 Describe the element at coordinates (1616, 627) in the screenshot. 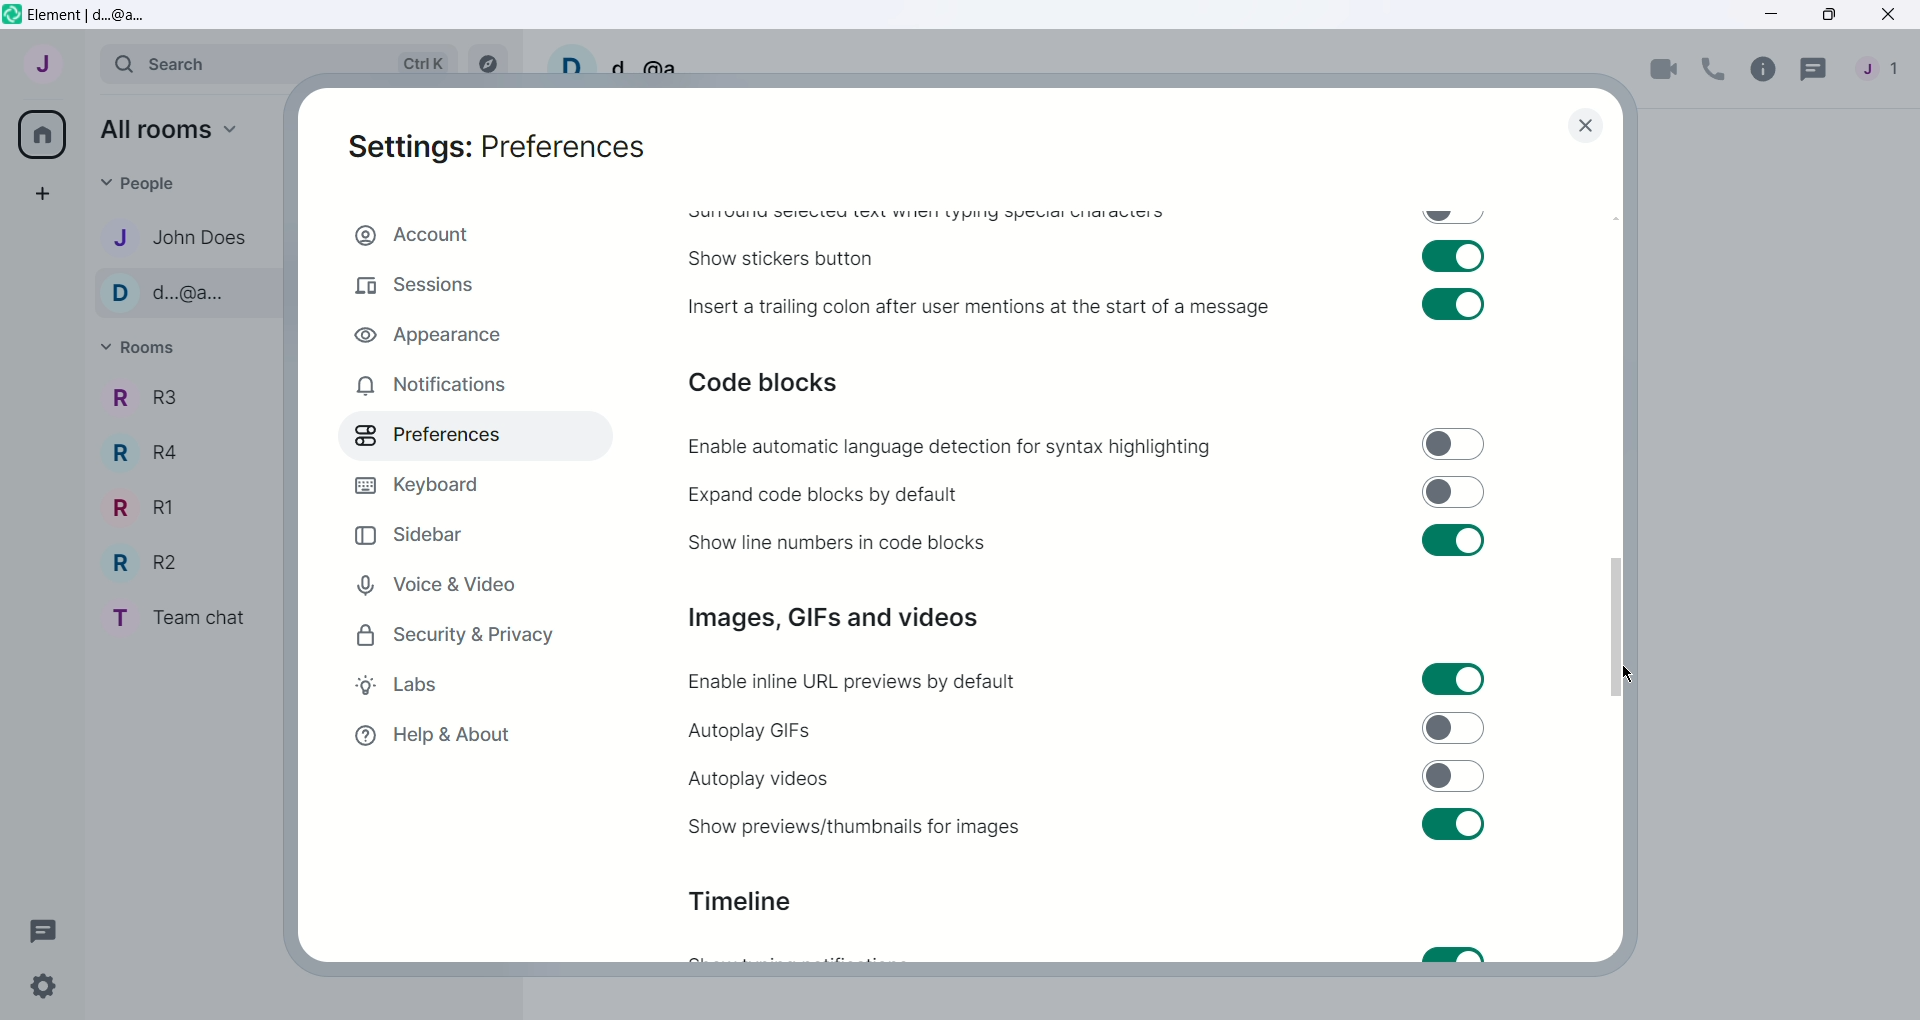

I see `Vertical slide bar` at that location.